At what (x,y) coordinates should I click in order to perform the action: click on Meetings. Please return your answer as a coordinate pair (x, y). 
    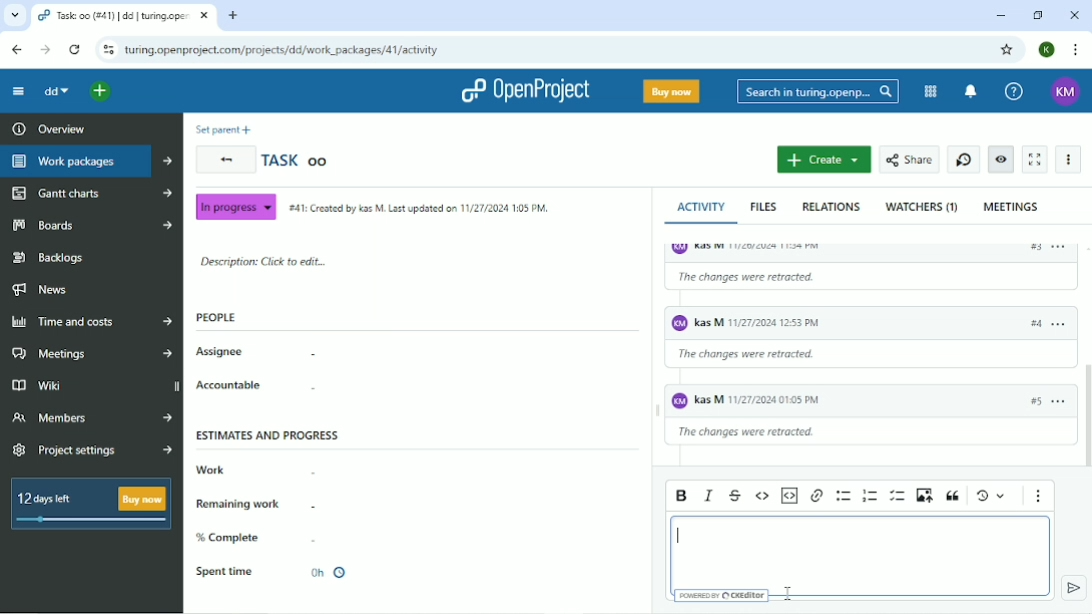
    Looking at the image, I should click on (1012, 206).